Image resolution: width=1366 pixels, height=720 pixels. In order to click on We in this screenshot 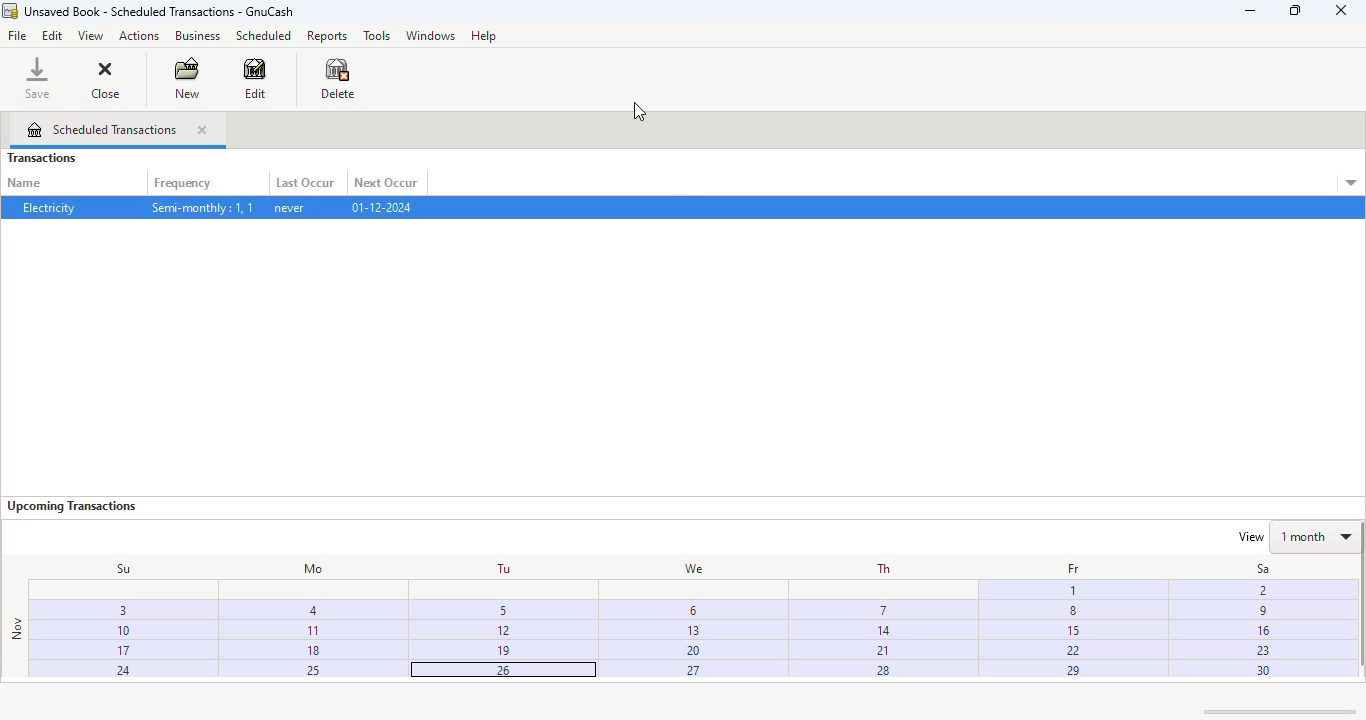, I will do `click(687, 567)`.